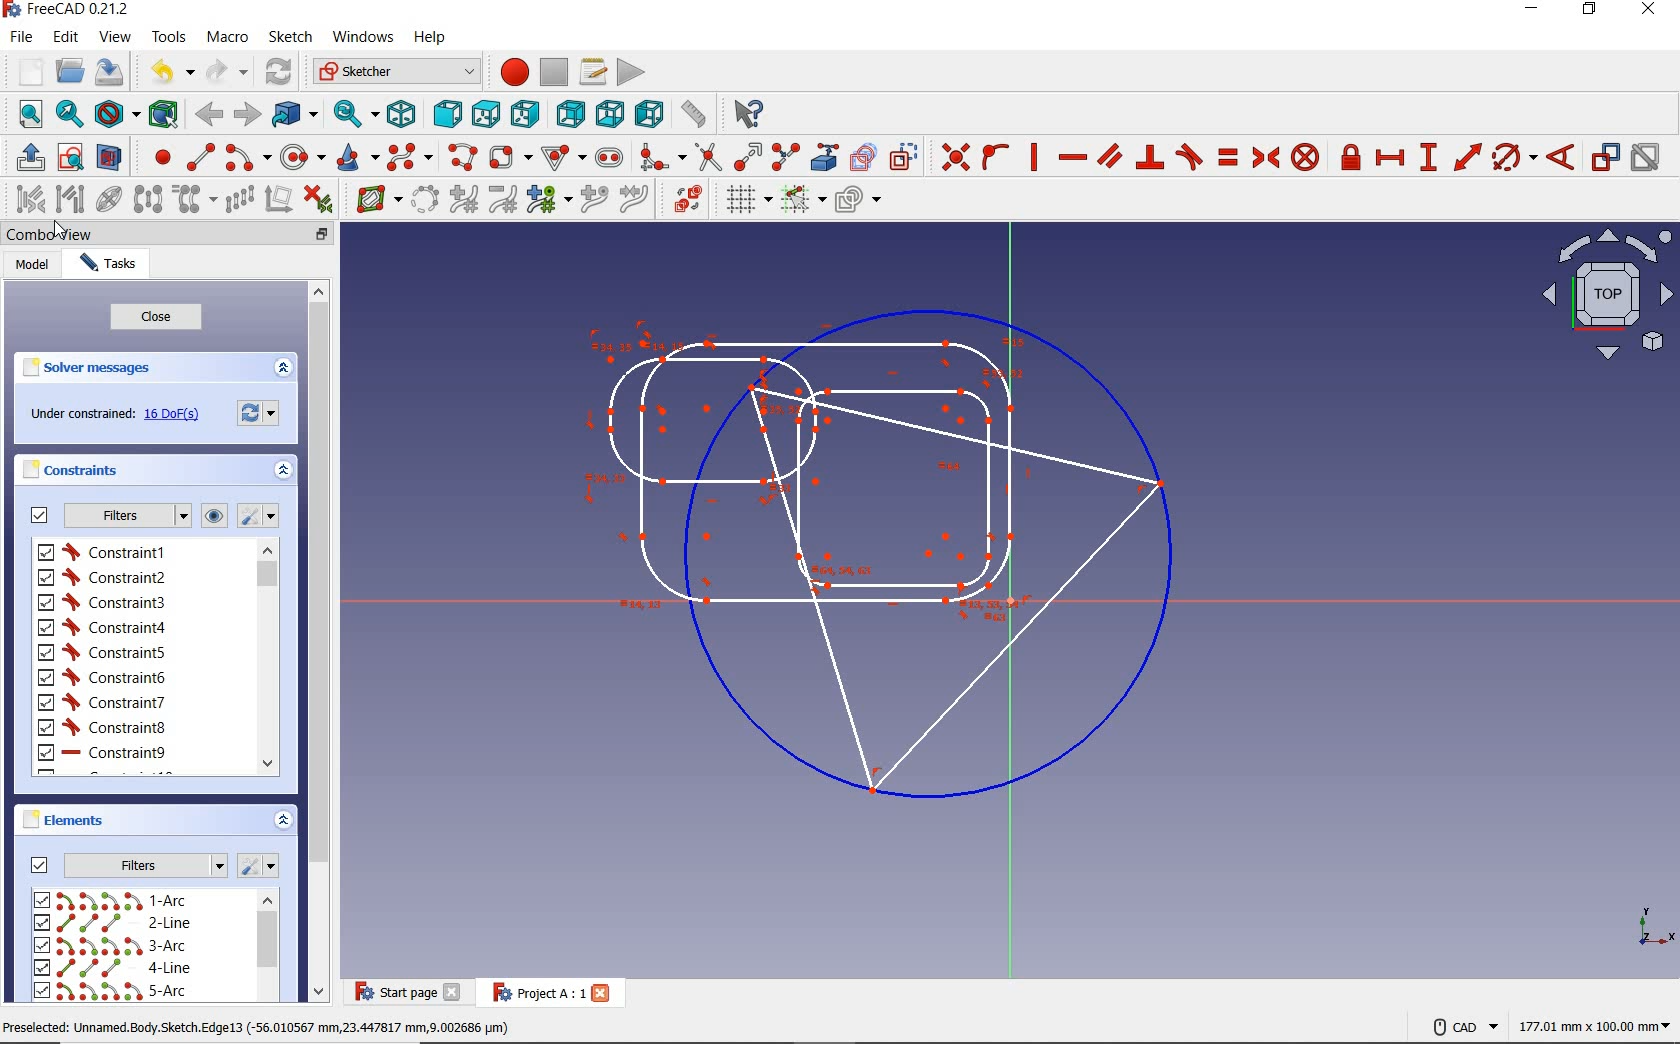 The image size is (1680, 1044). What do you see at coordinates (1513, 160) in the screenshot?
I see `constrain arc or circle` at bounding box center [1513, 160].